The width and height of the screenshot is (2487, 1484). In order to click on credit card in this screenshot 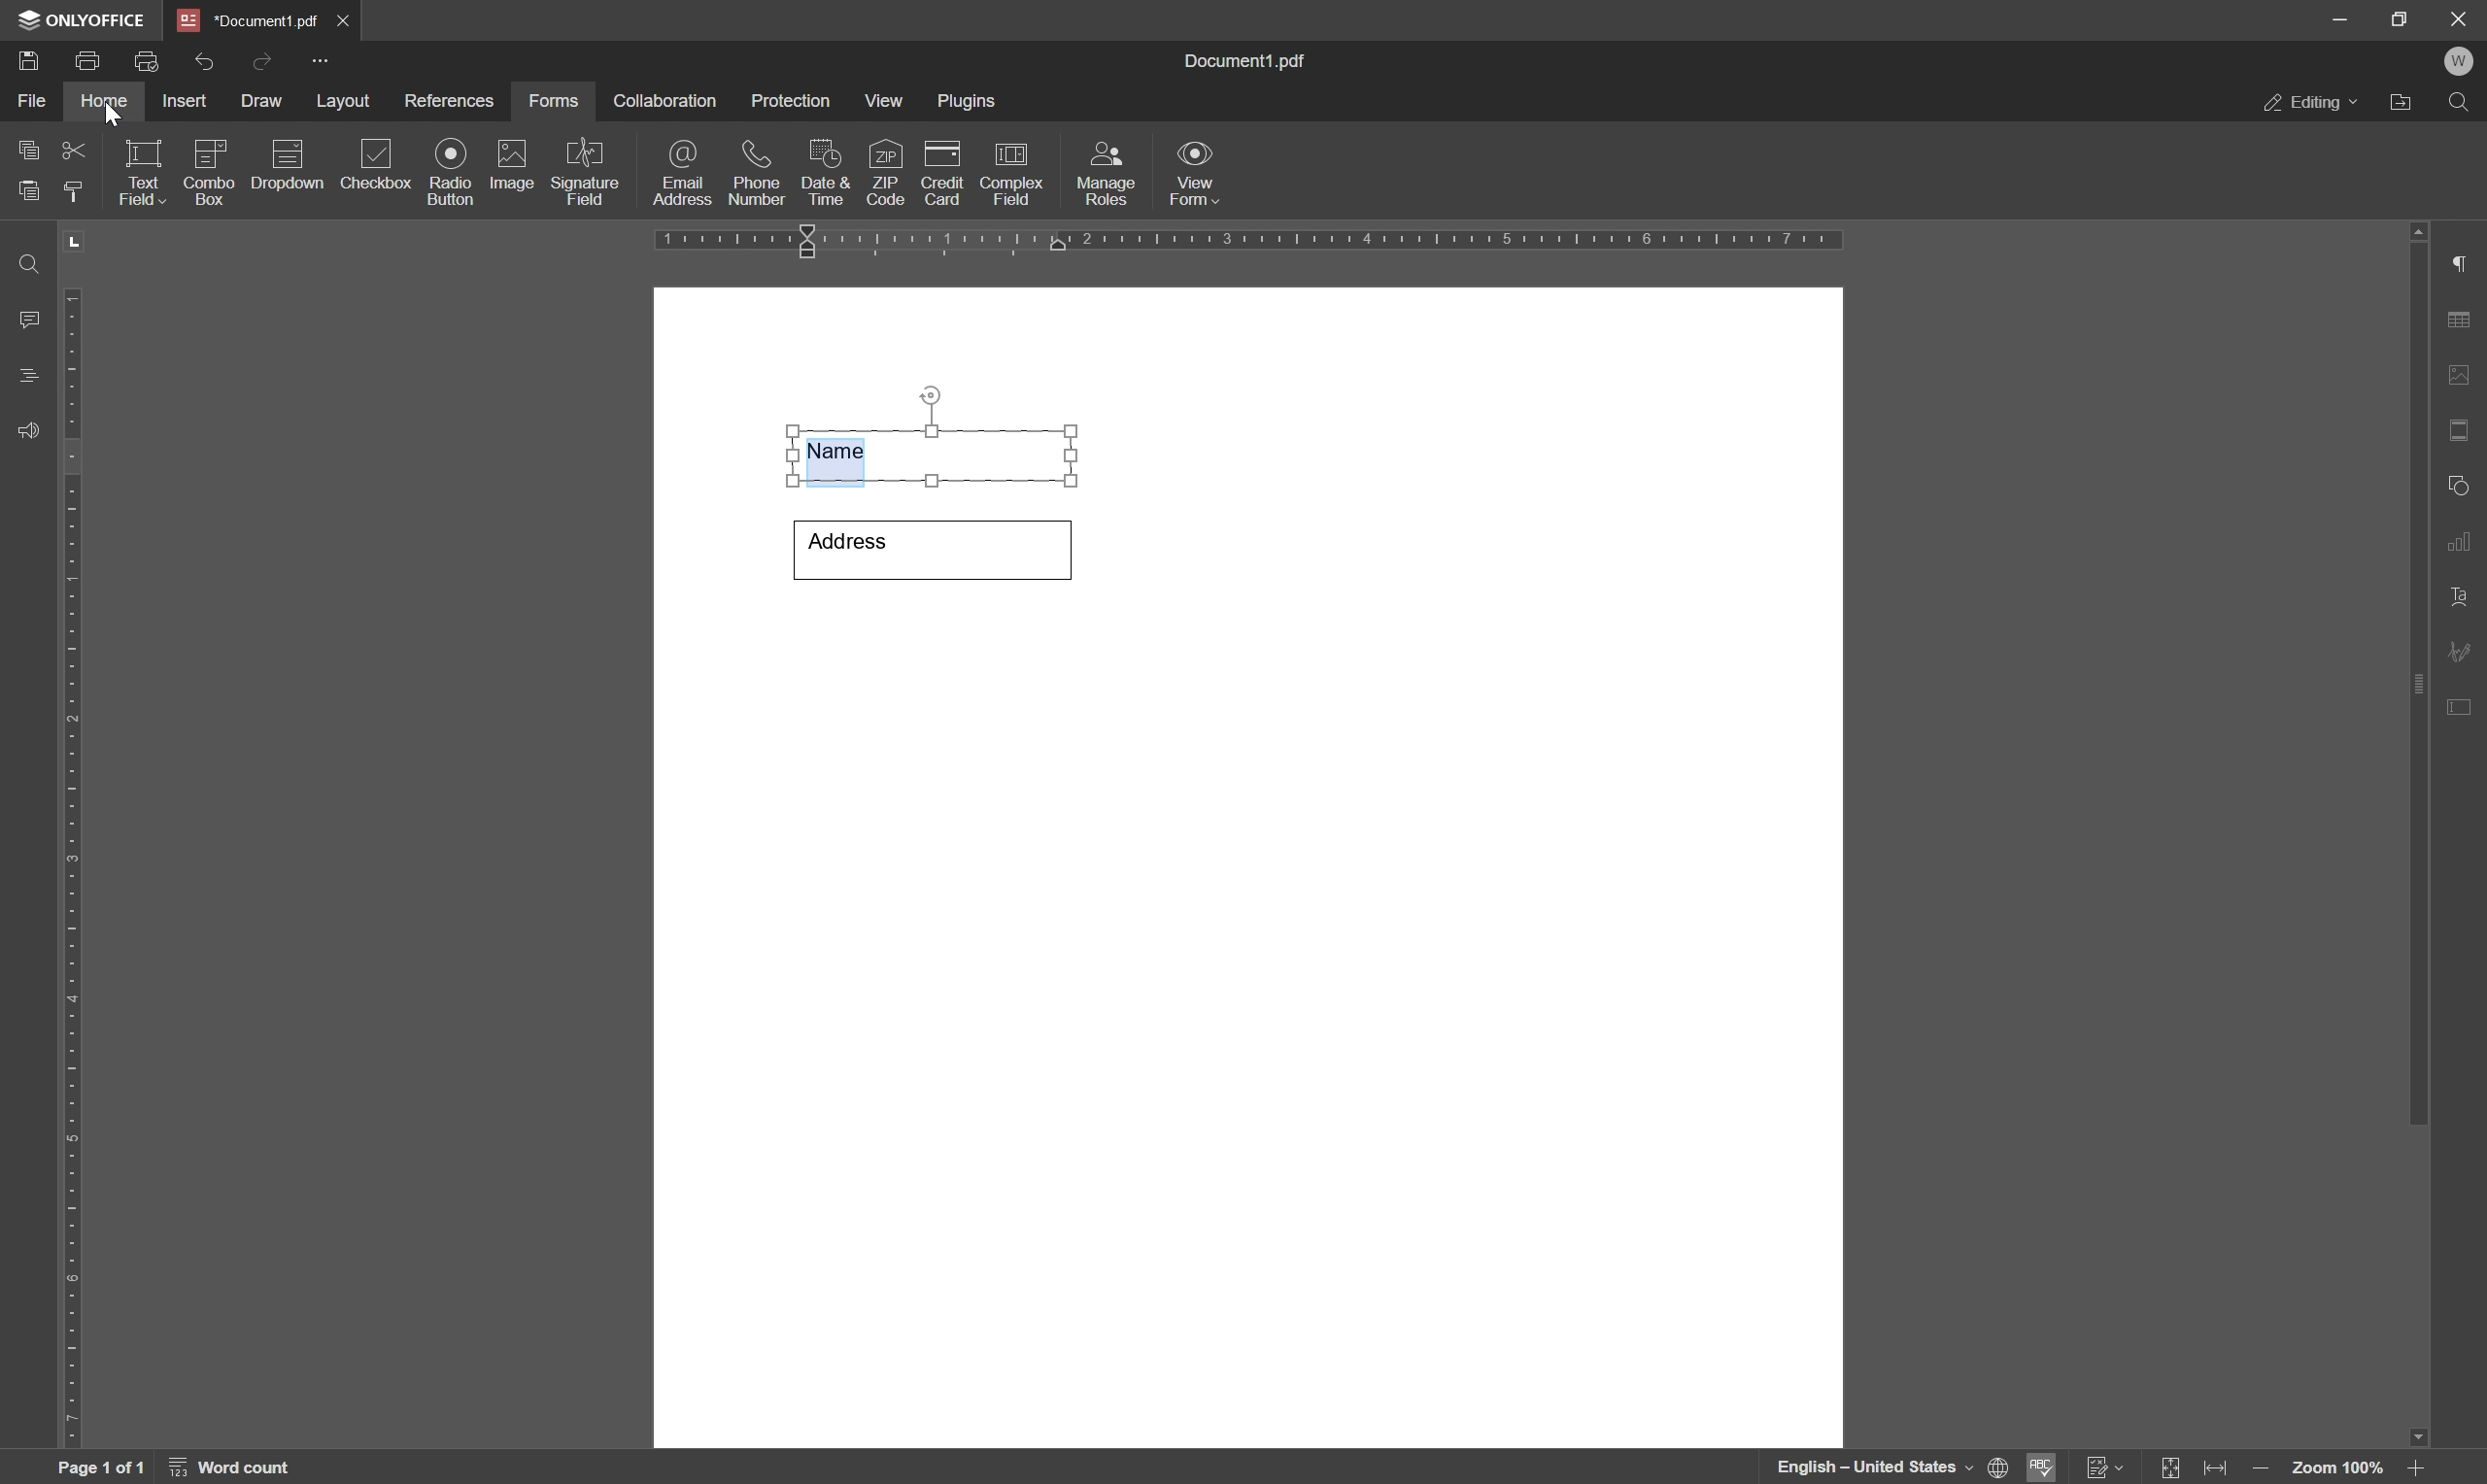, I will do `click(944, 172)`.